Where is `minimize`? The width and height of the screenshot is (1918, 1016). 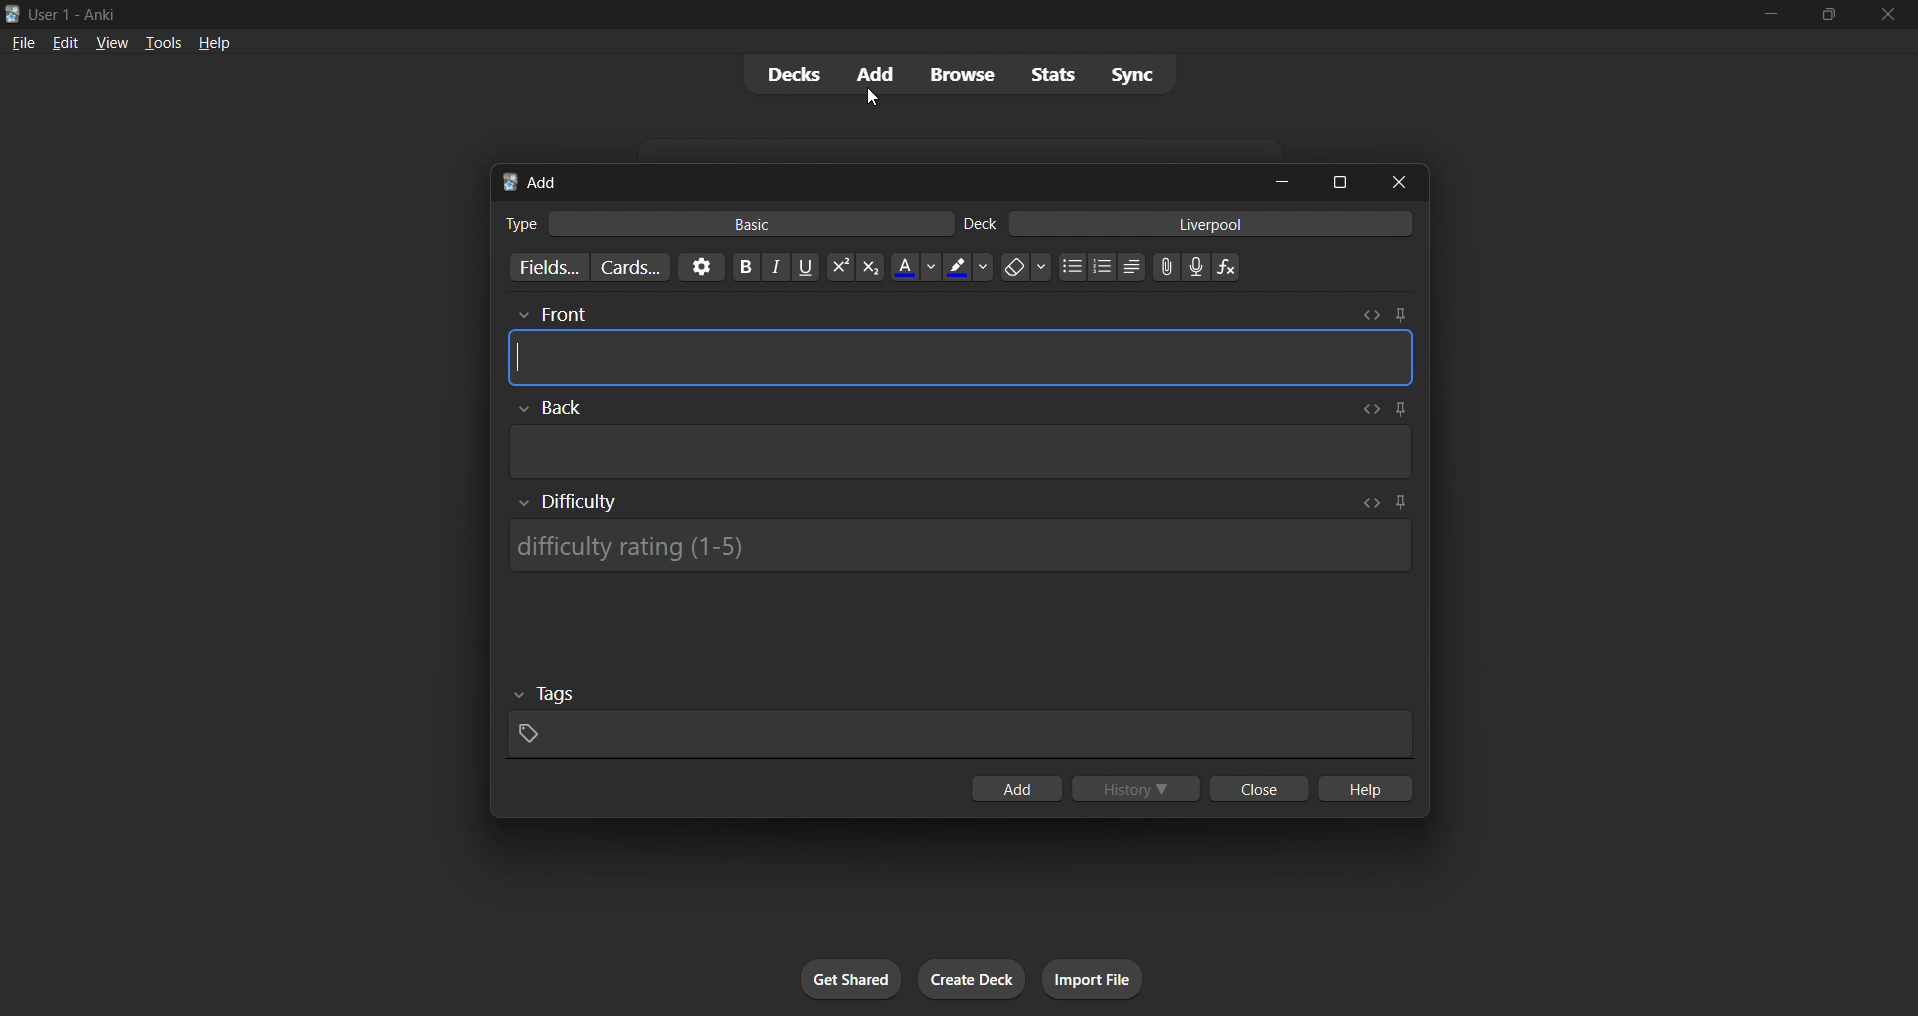 minimize is located at coordinates (1286, 183).